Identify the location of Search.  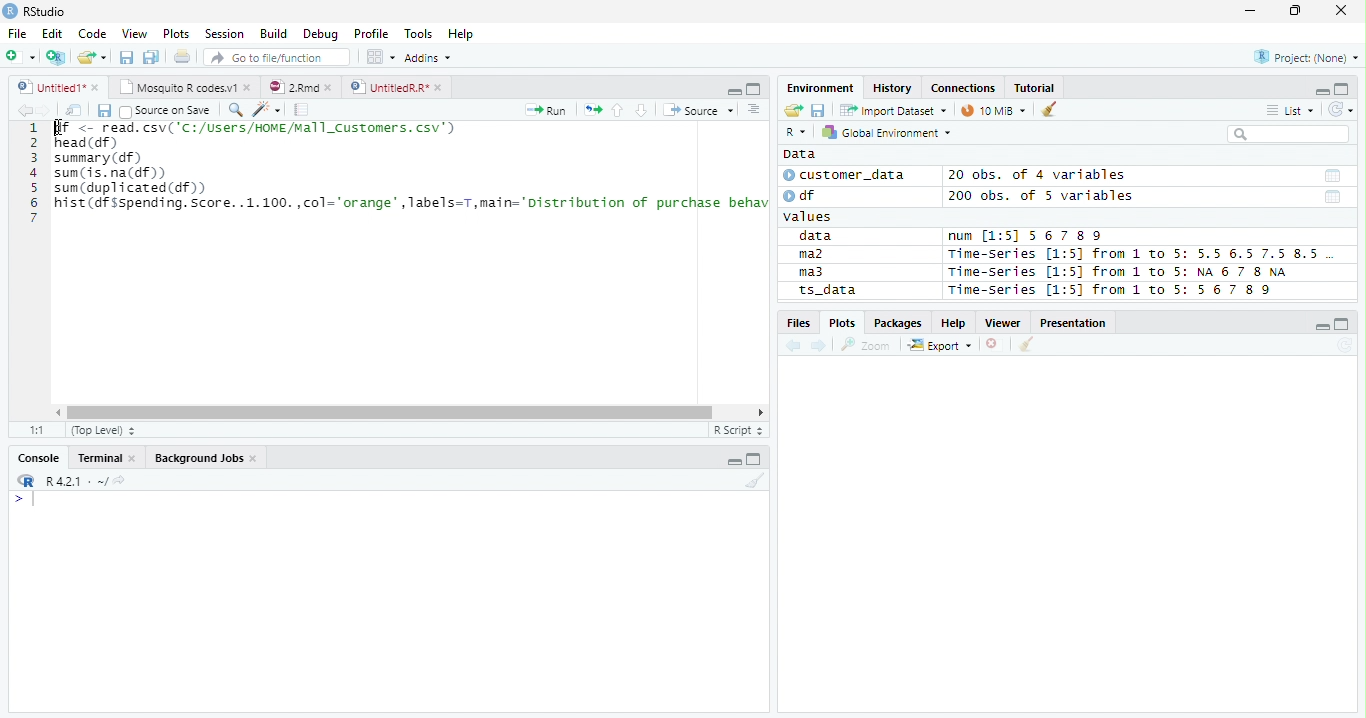
(1286, 134).